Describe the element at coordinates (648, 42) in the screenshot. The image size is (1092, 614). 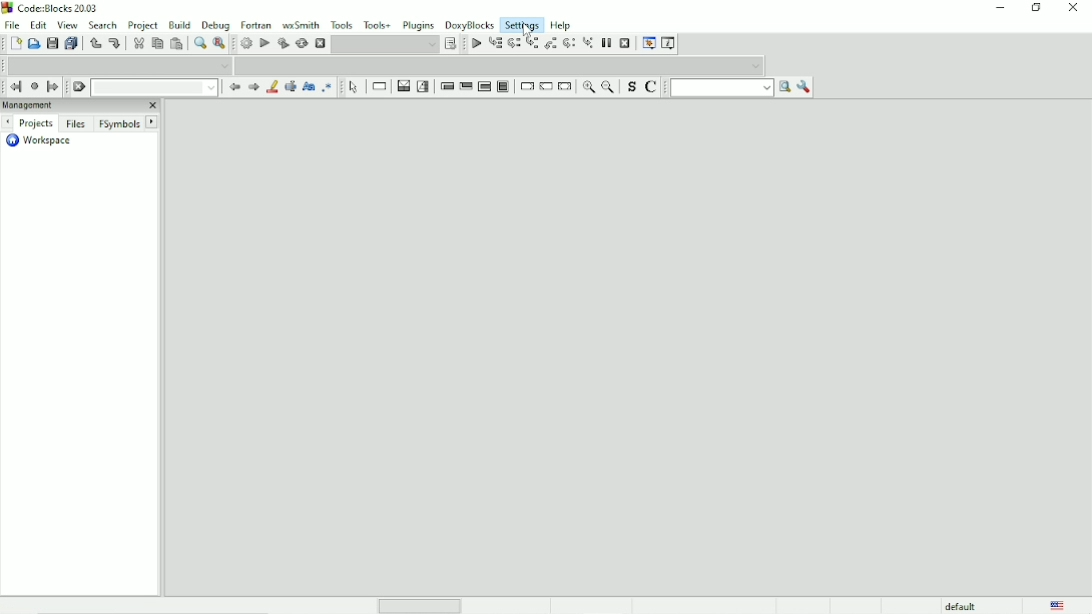
I see `Debugging windows` at that location.